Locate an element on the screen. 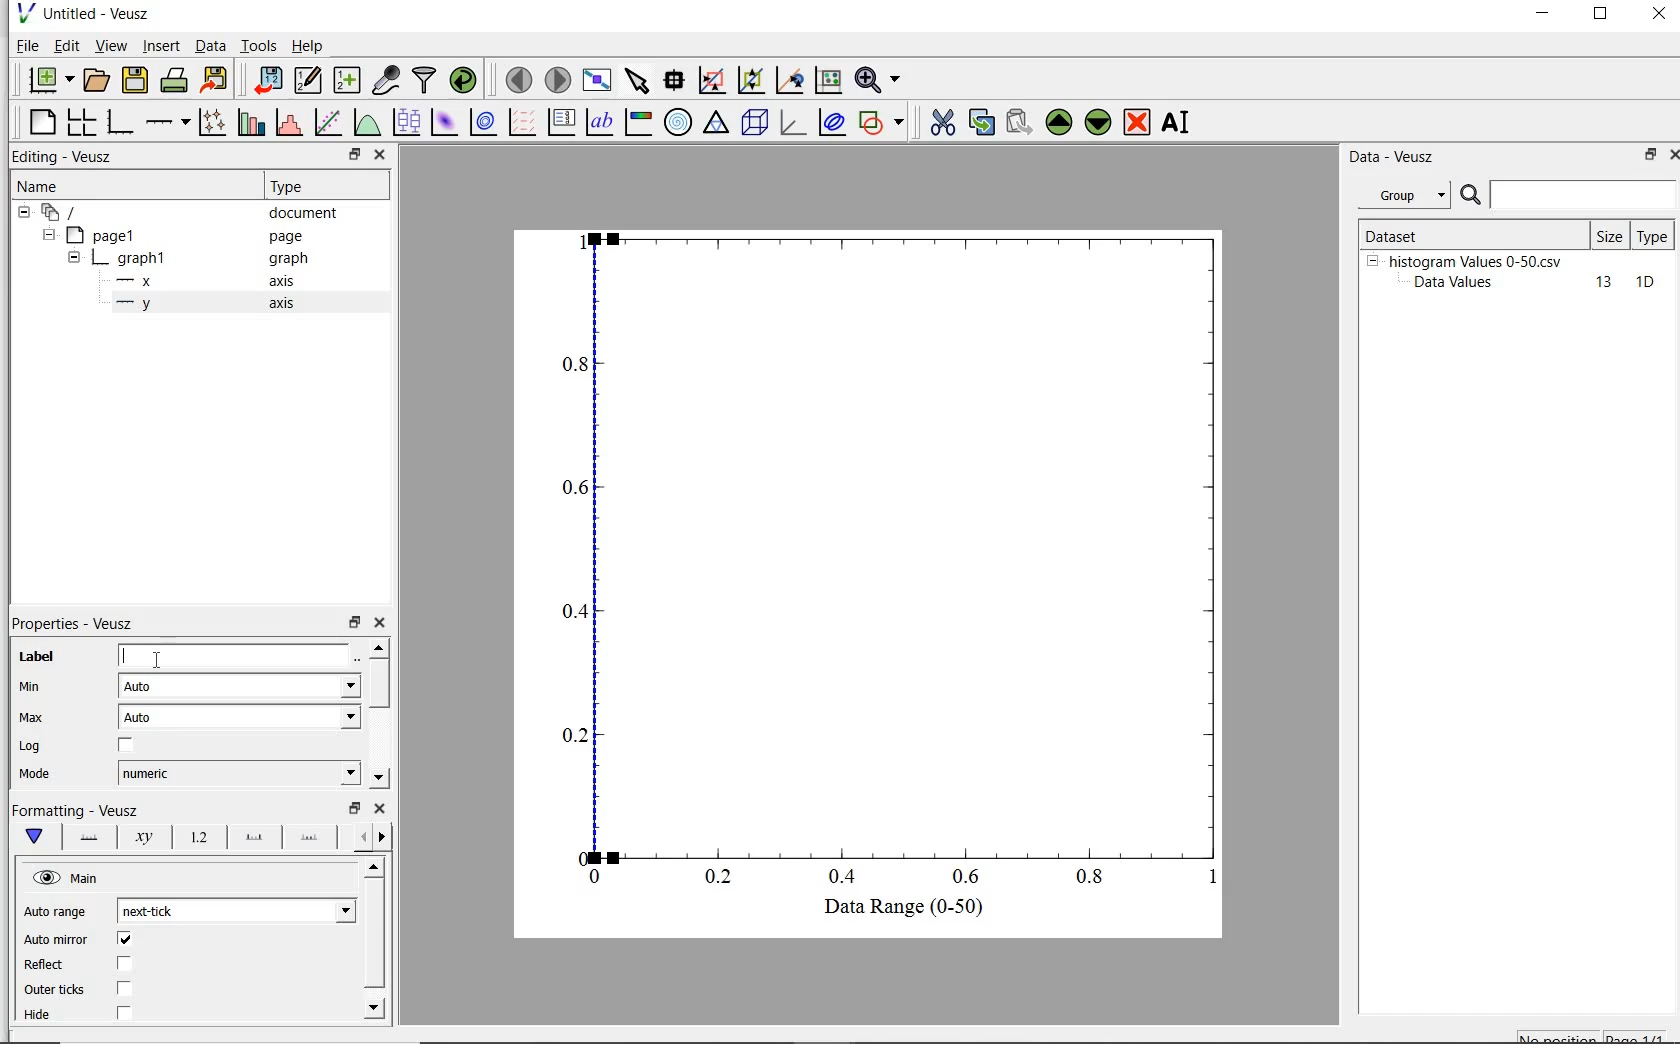  close is located at coordinates (1670, 157).